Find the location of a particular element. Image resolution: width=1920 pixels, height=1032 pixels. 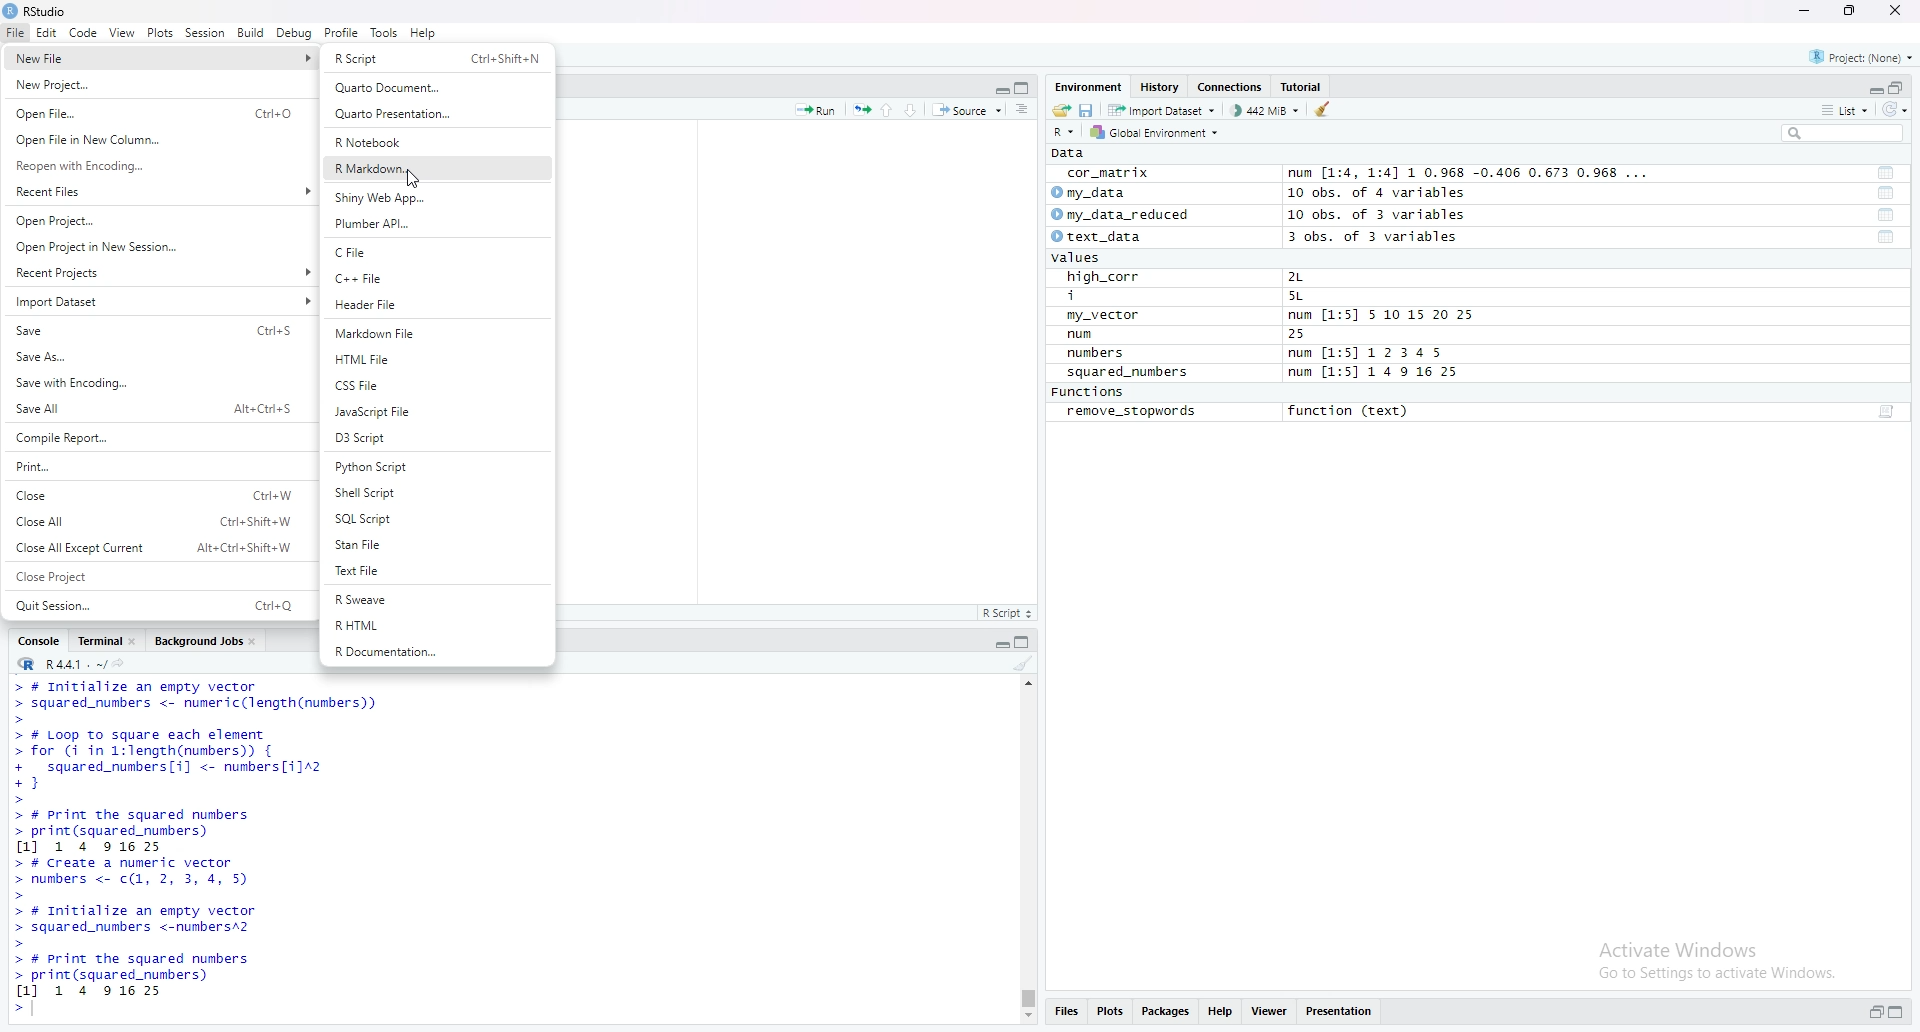

Filles is located at coordinates (1065, 1013).